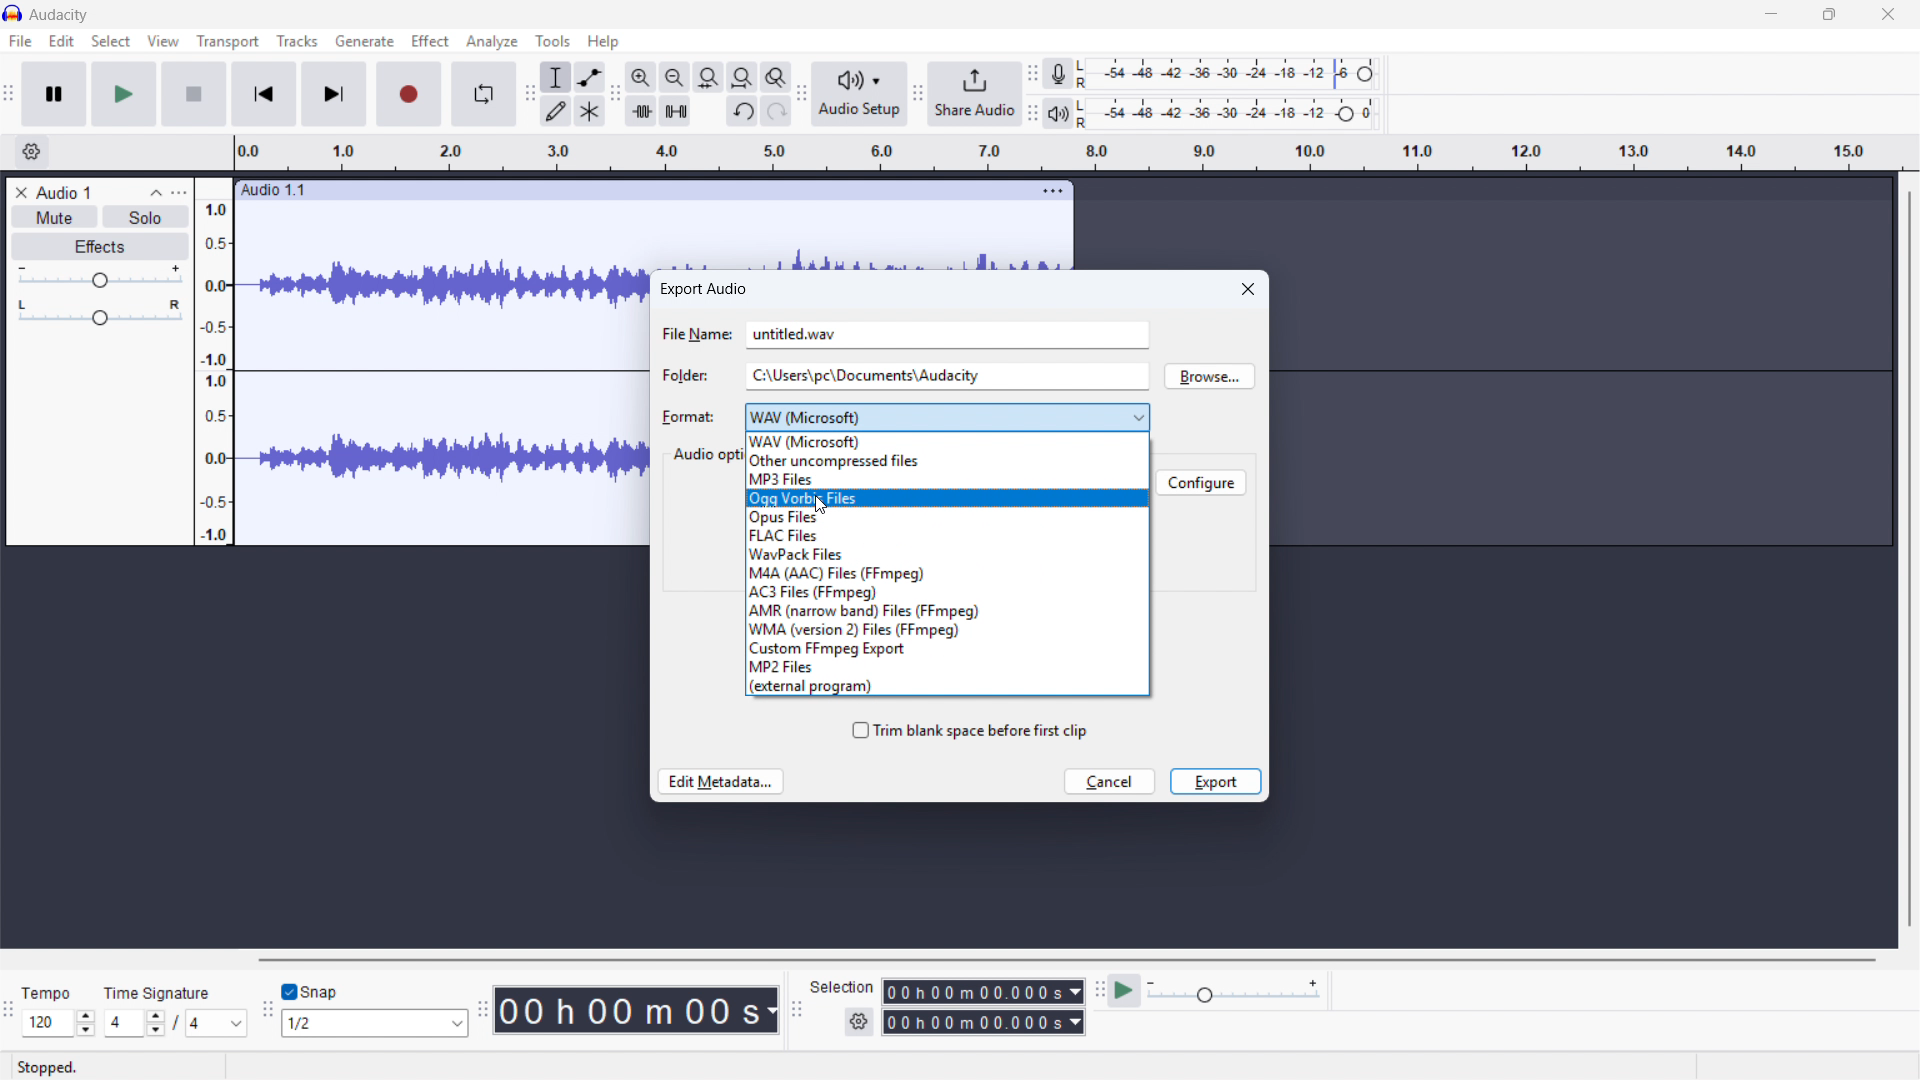 The image size is (1920, 1080). Describe the element at coordinates (589, 77) in the screenshot. I see `Envelope tool ` at that location.